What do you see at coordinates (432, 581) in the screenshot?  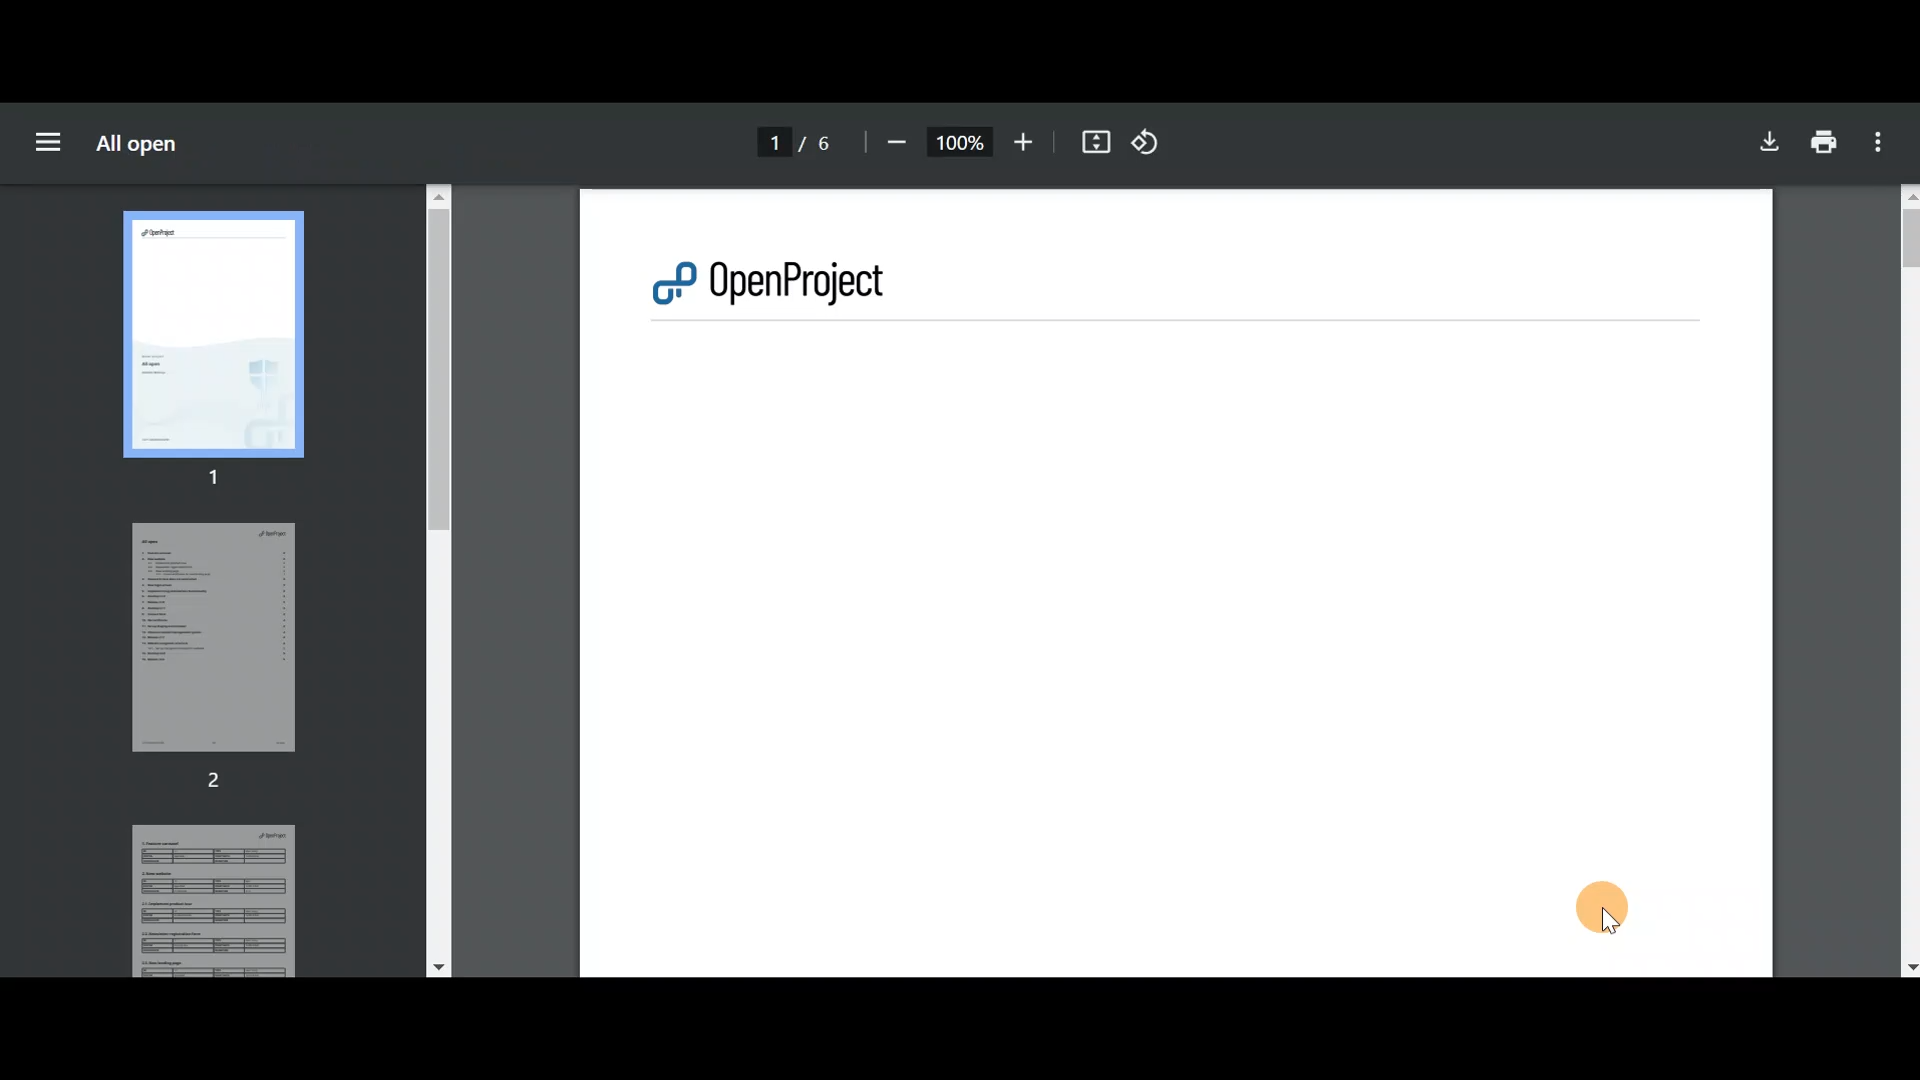 I see `Scroll bar` at bounding box center [432, 581].